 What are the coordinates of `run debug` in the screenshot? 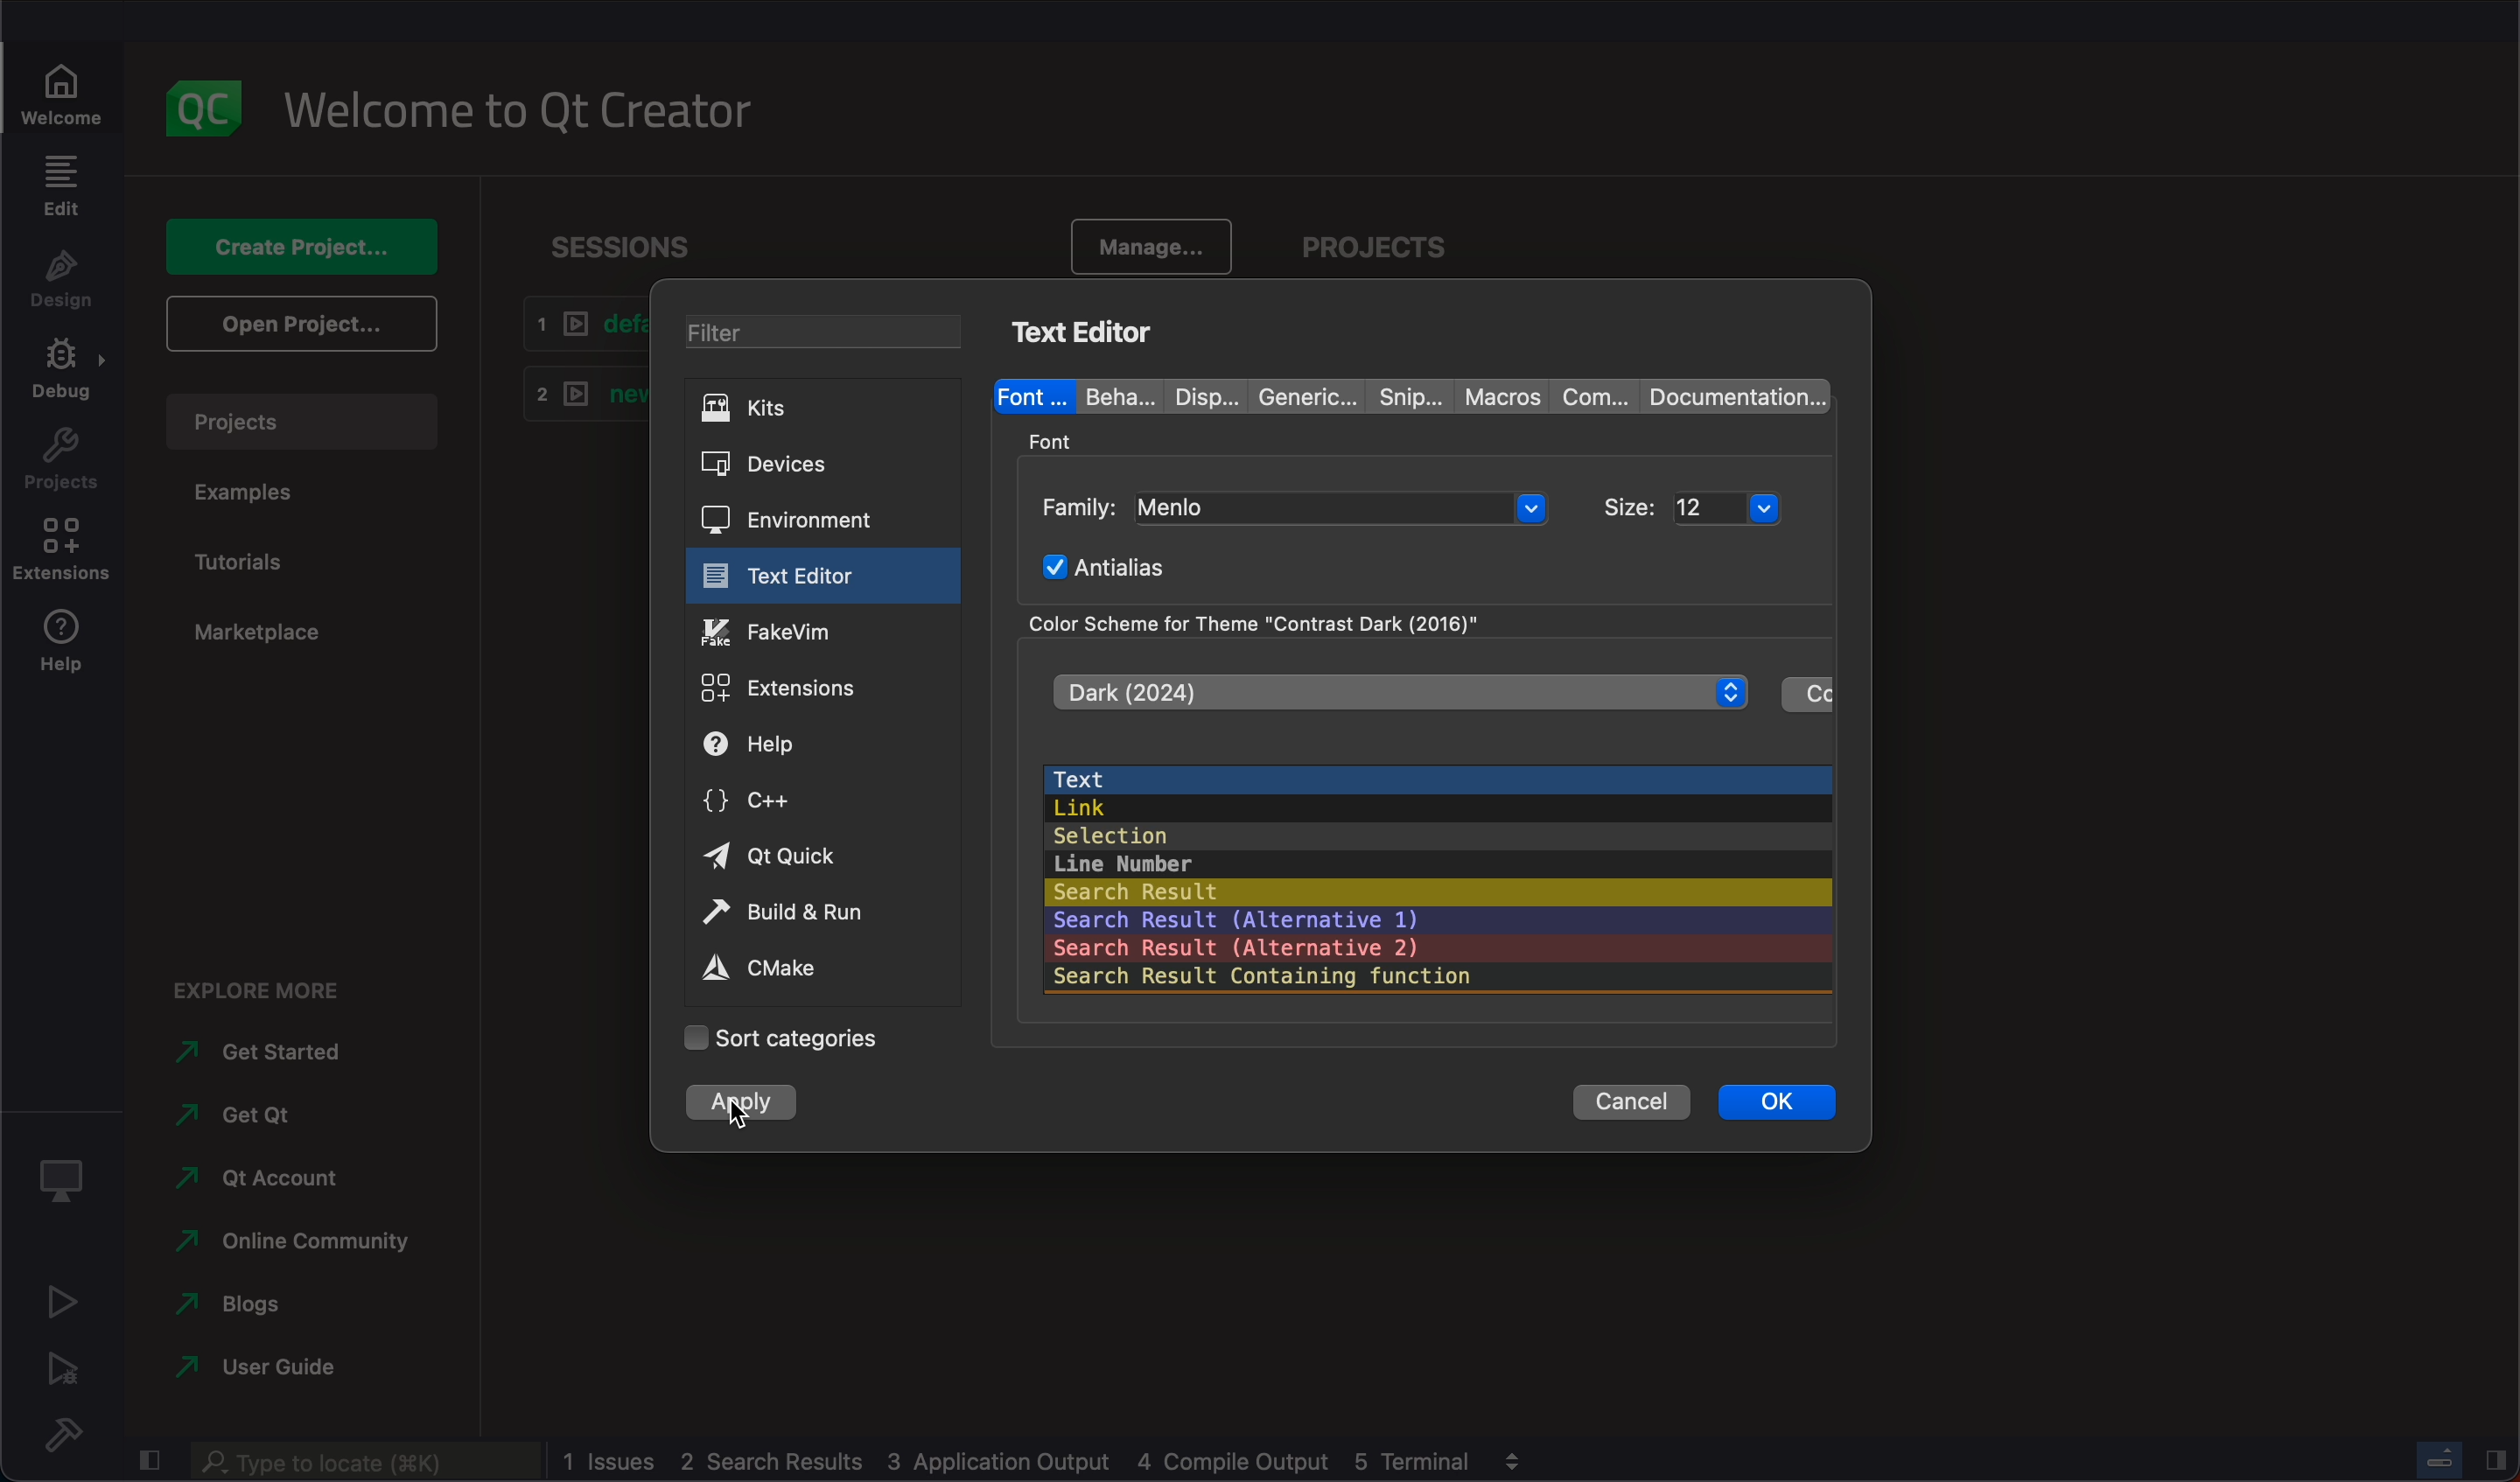 It's located at (62, 1371).